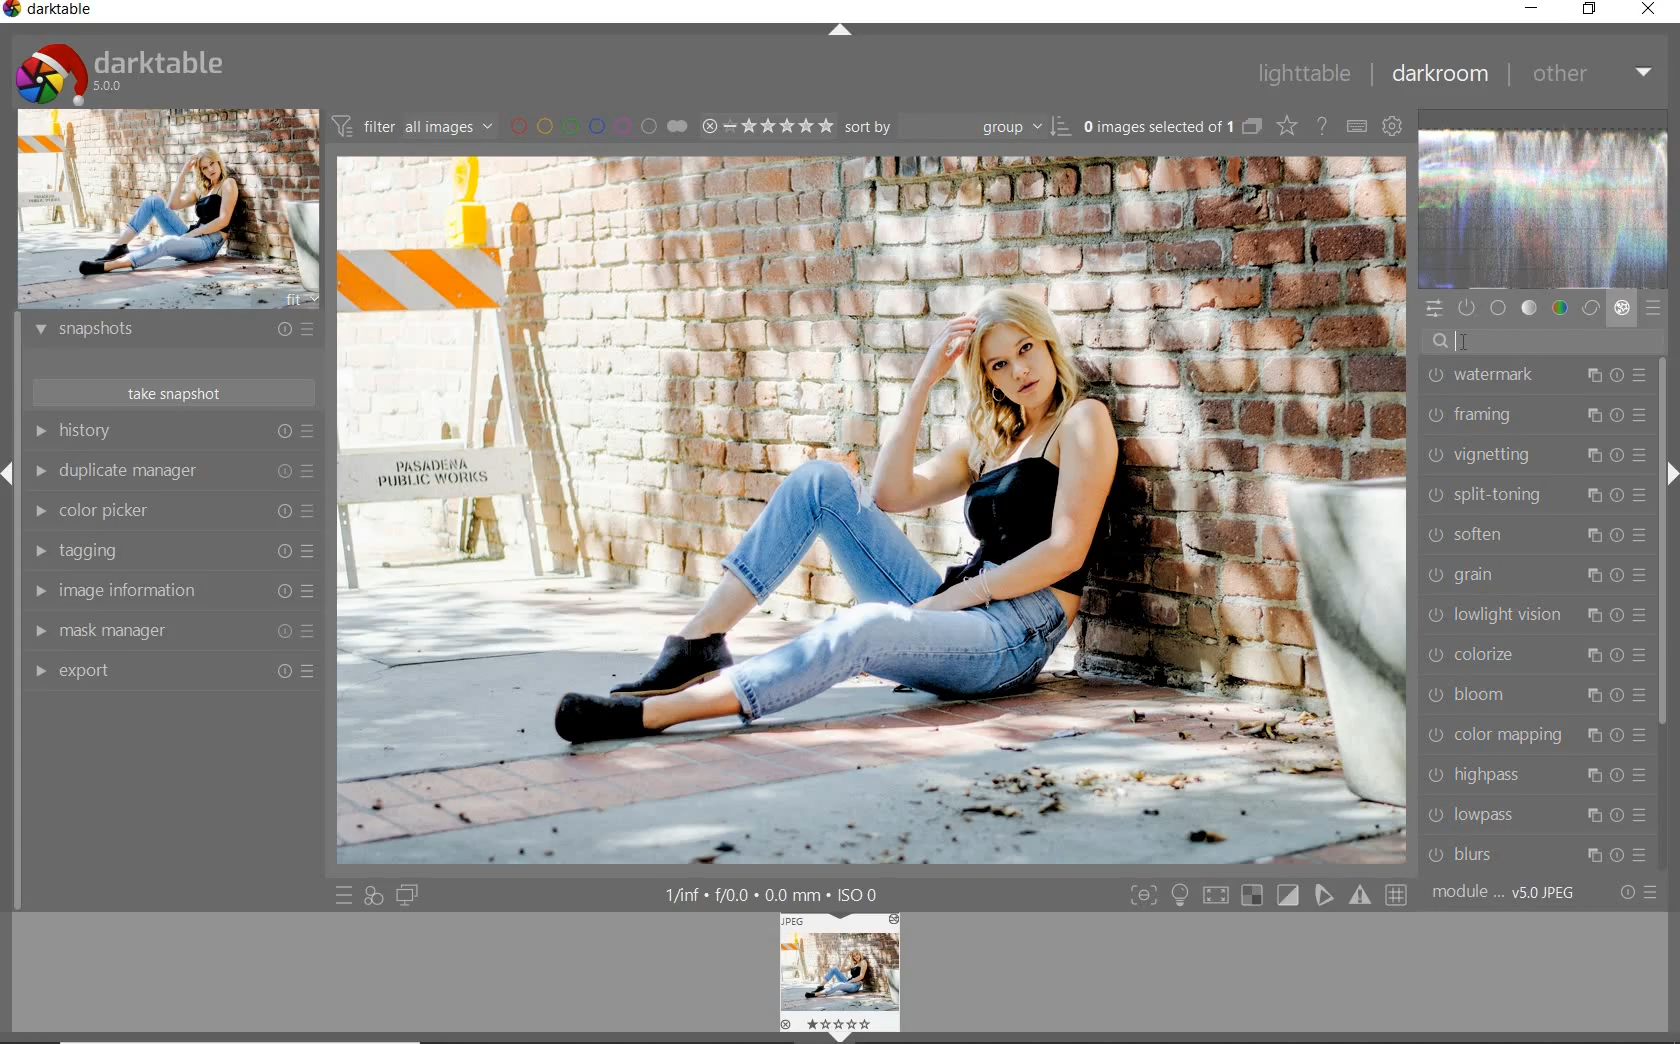 The width and height of the screenshot is (1680, 1044). What do you see at coordinates (1590, 10) in the screenshot?
I see `restore` at bounding box center [1590, 10].